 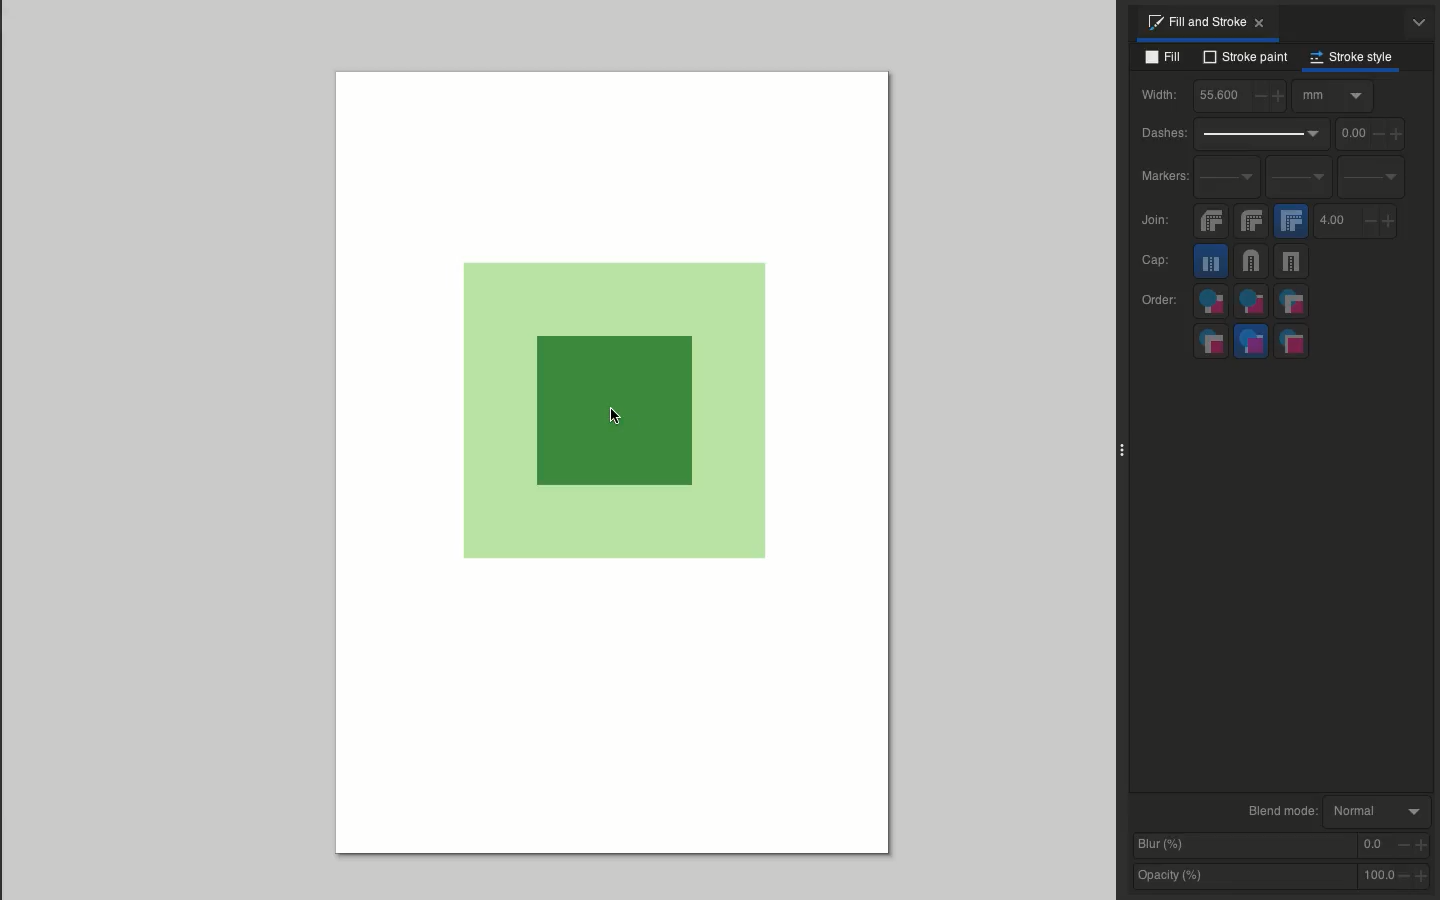 I want to click on Fill and stroke, so click(x=1205, y=22).